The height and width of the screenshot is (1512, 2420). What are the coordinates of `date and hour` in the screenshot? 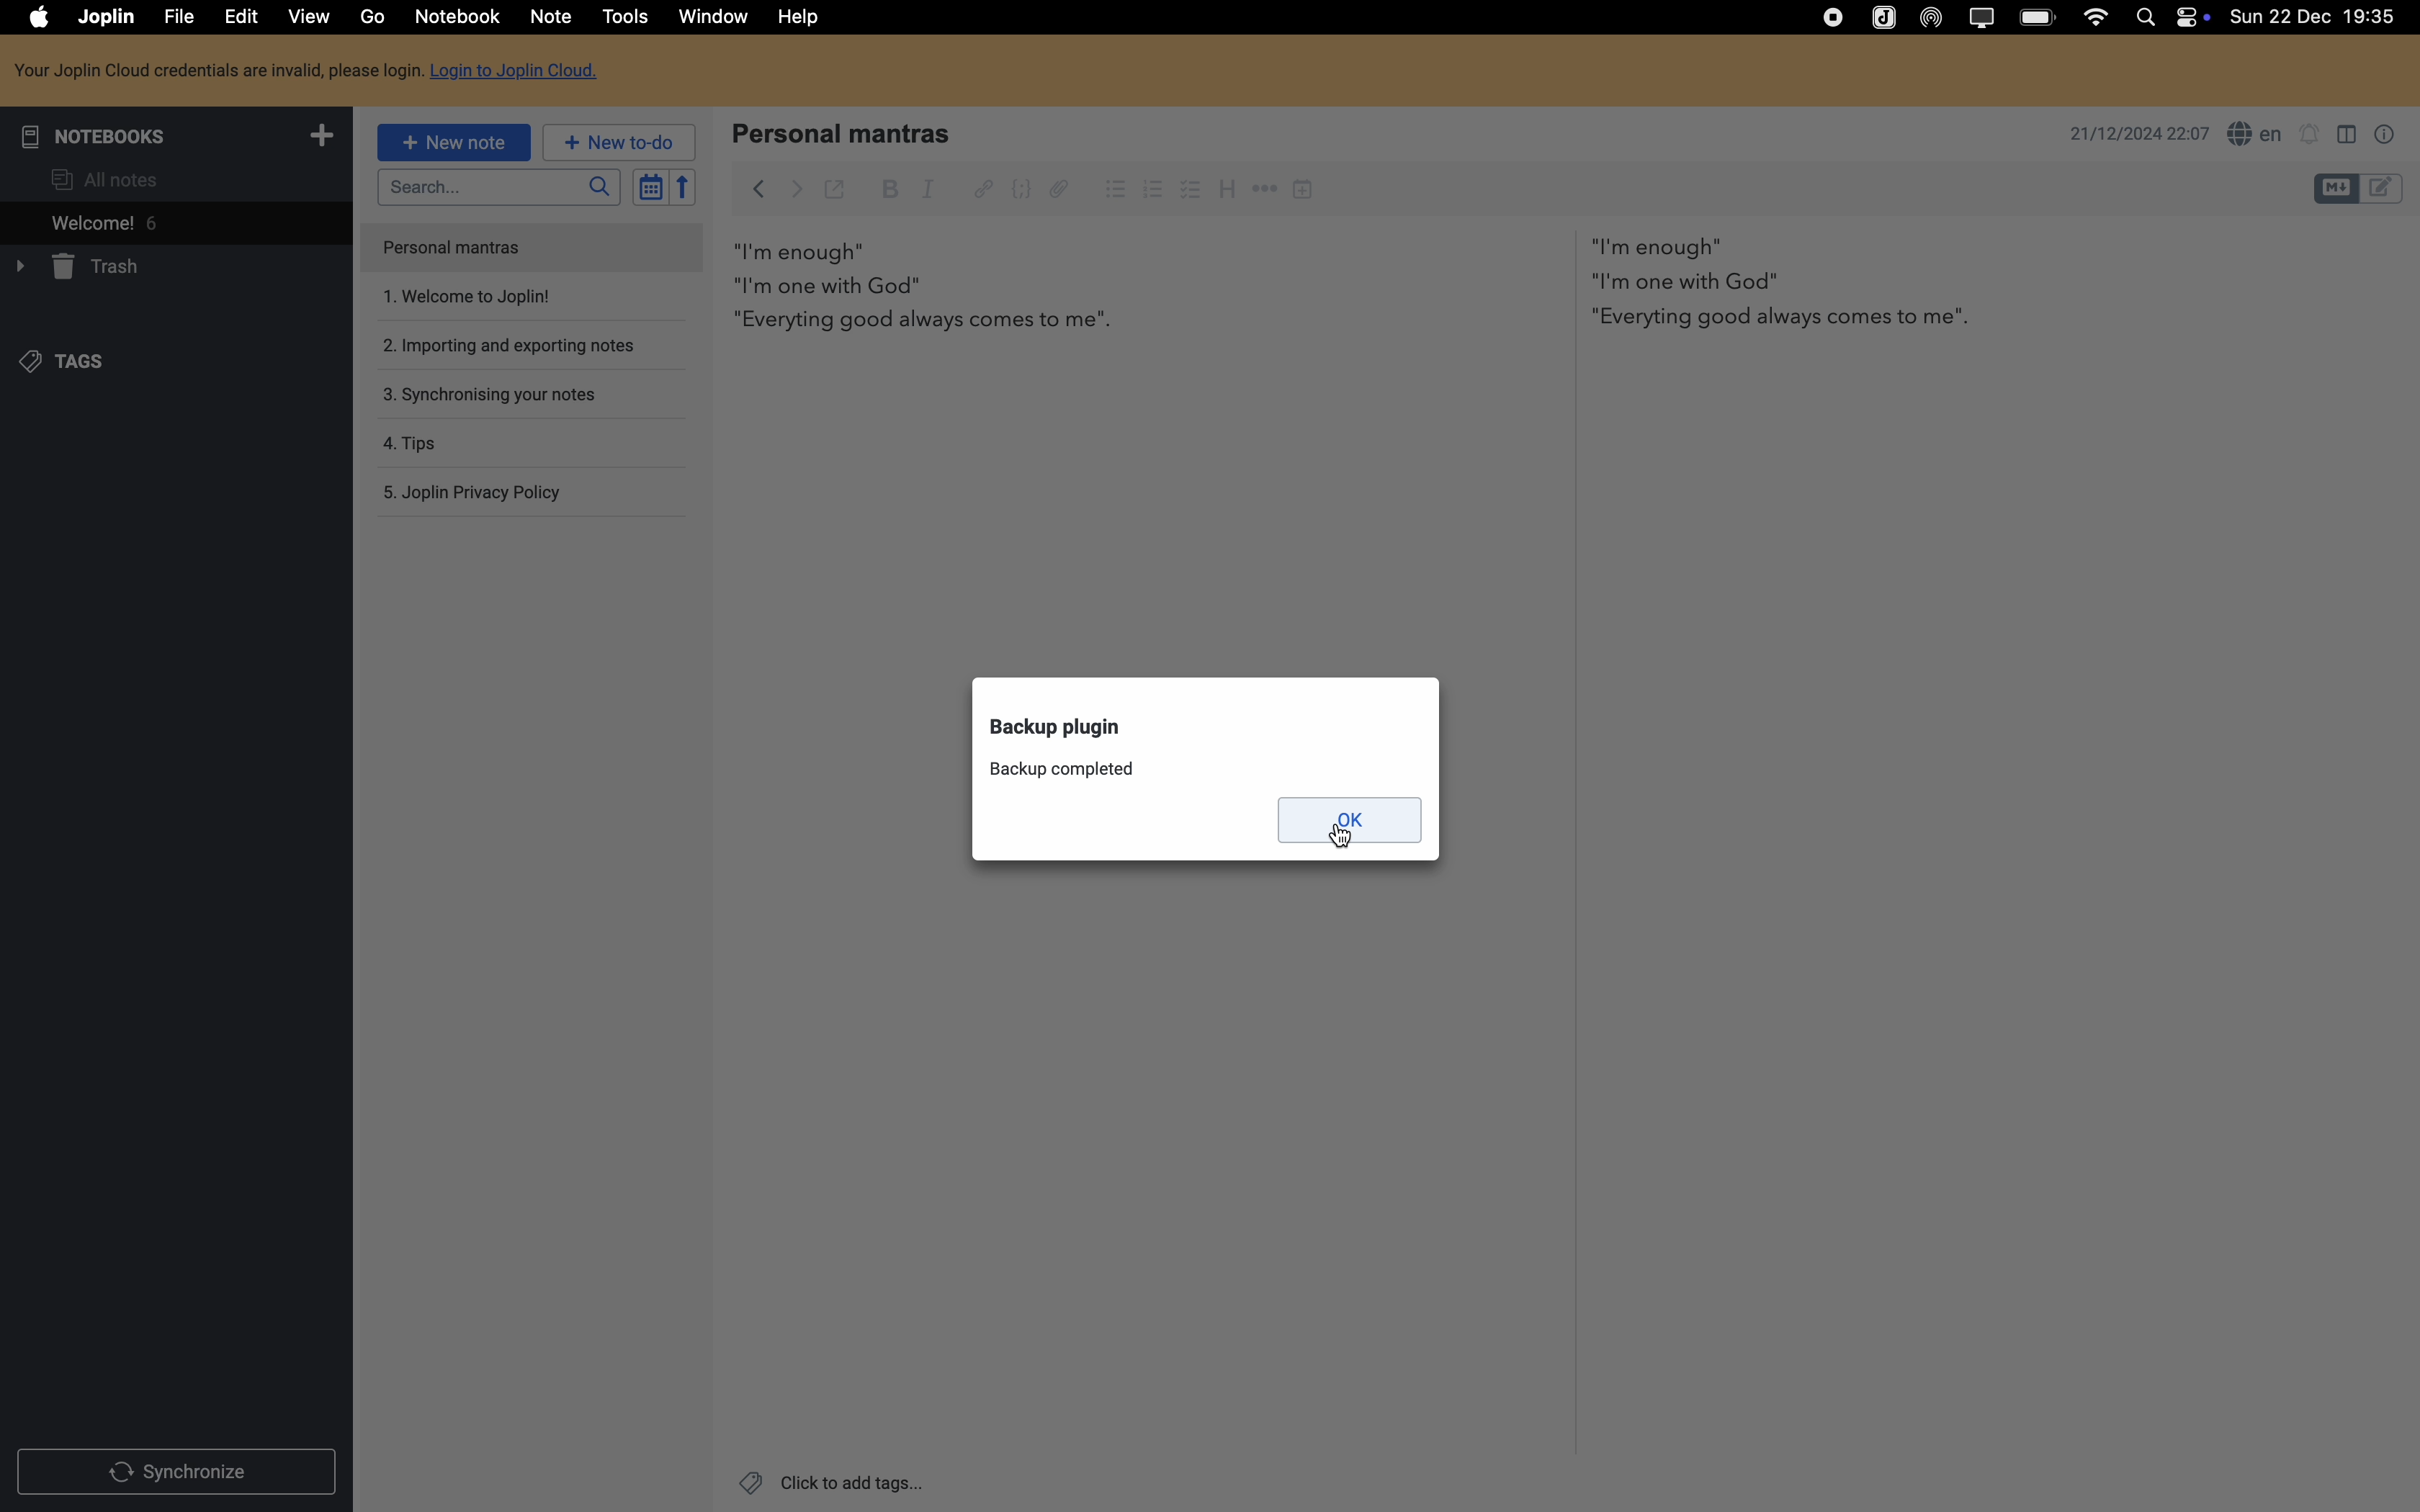 It's located at (2134, 134).